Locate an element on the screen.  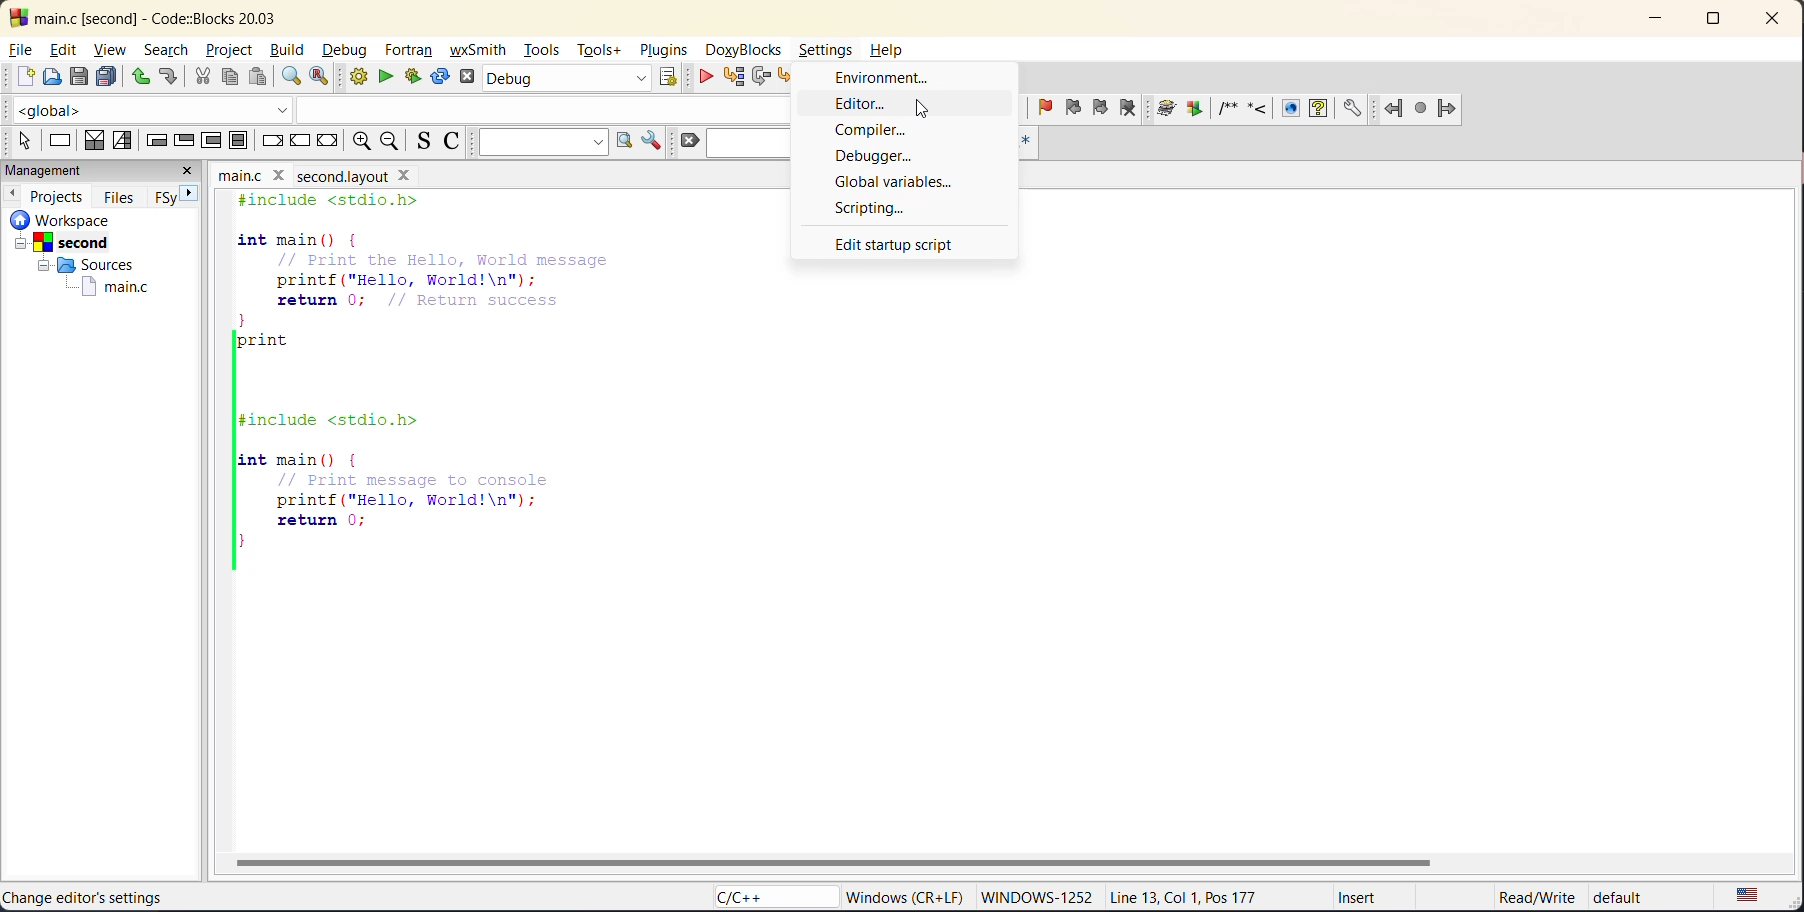
continue instruction is located at coordinates (301, 142).